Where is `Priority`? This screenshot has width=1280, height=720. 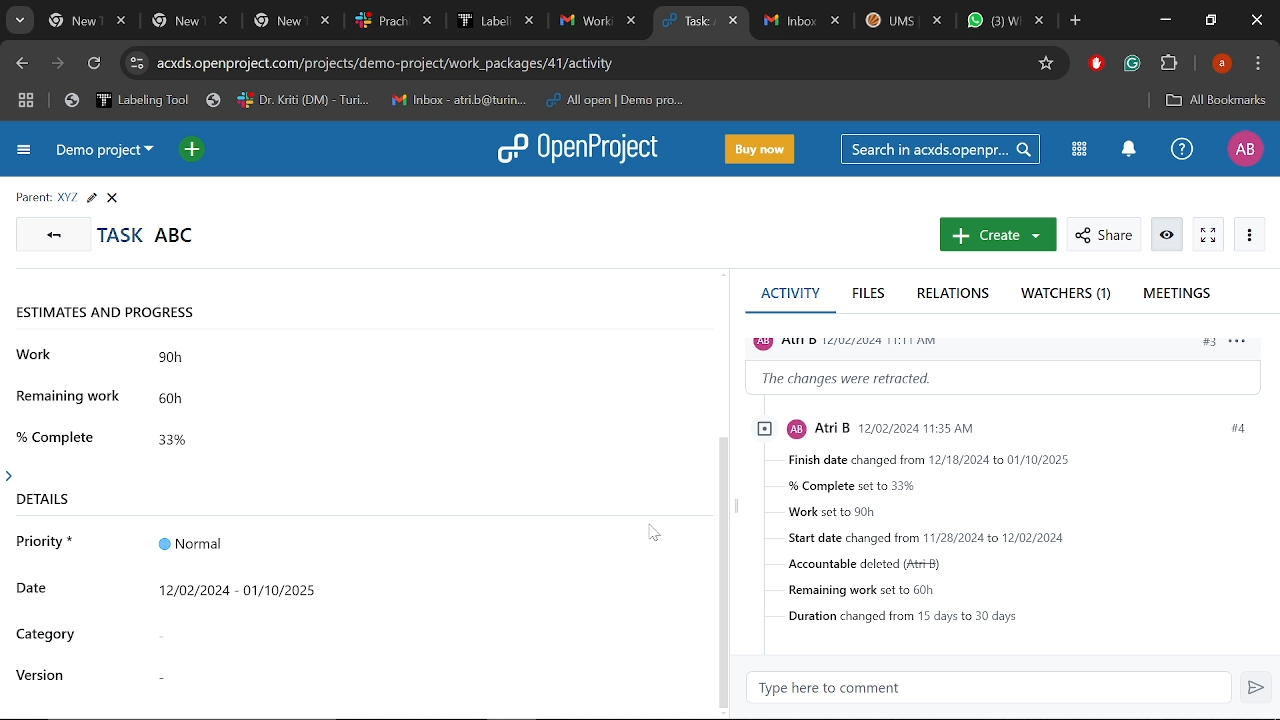 Priority is located at coordinates (423, 544).